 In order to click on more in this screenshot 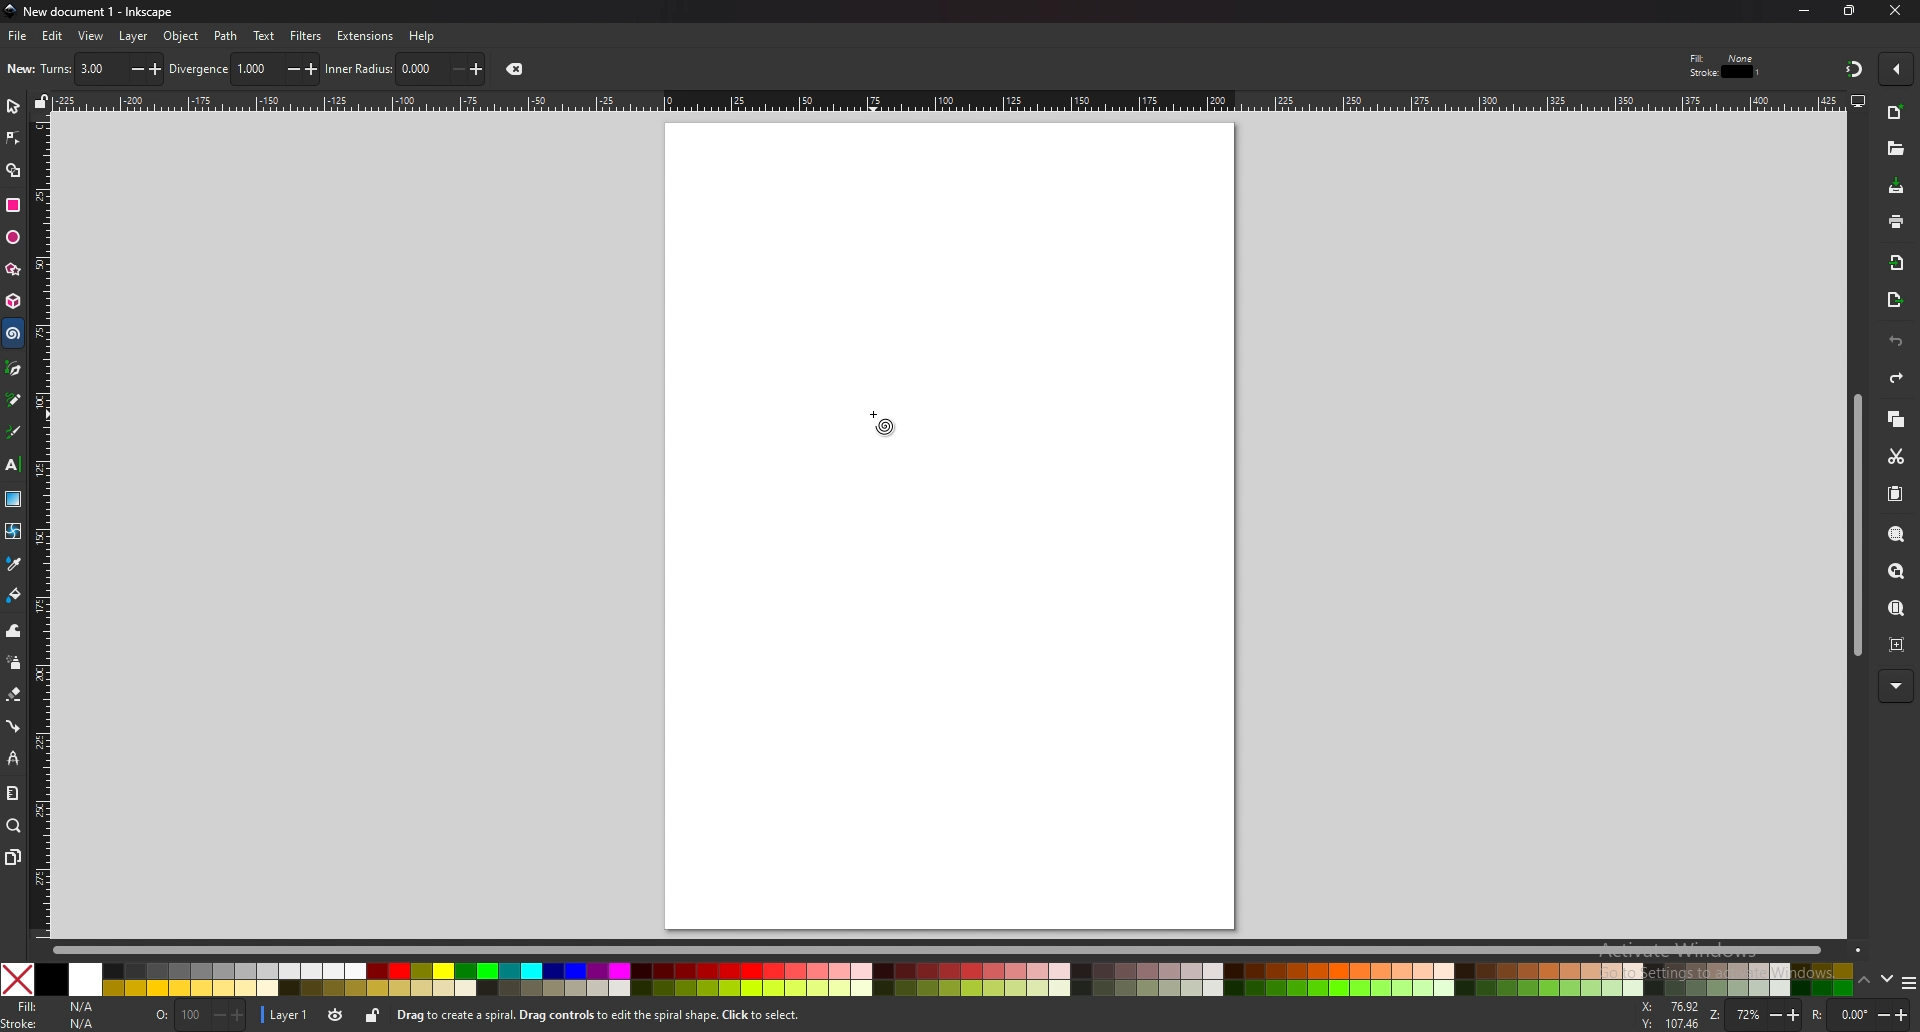, I will do `click(1896, 684)`.